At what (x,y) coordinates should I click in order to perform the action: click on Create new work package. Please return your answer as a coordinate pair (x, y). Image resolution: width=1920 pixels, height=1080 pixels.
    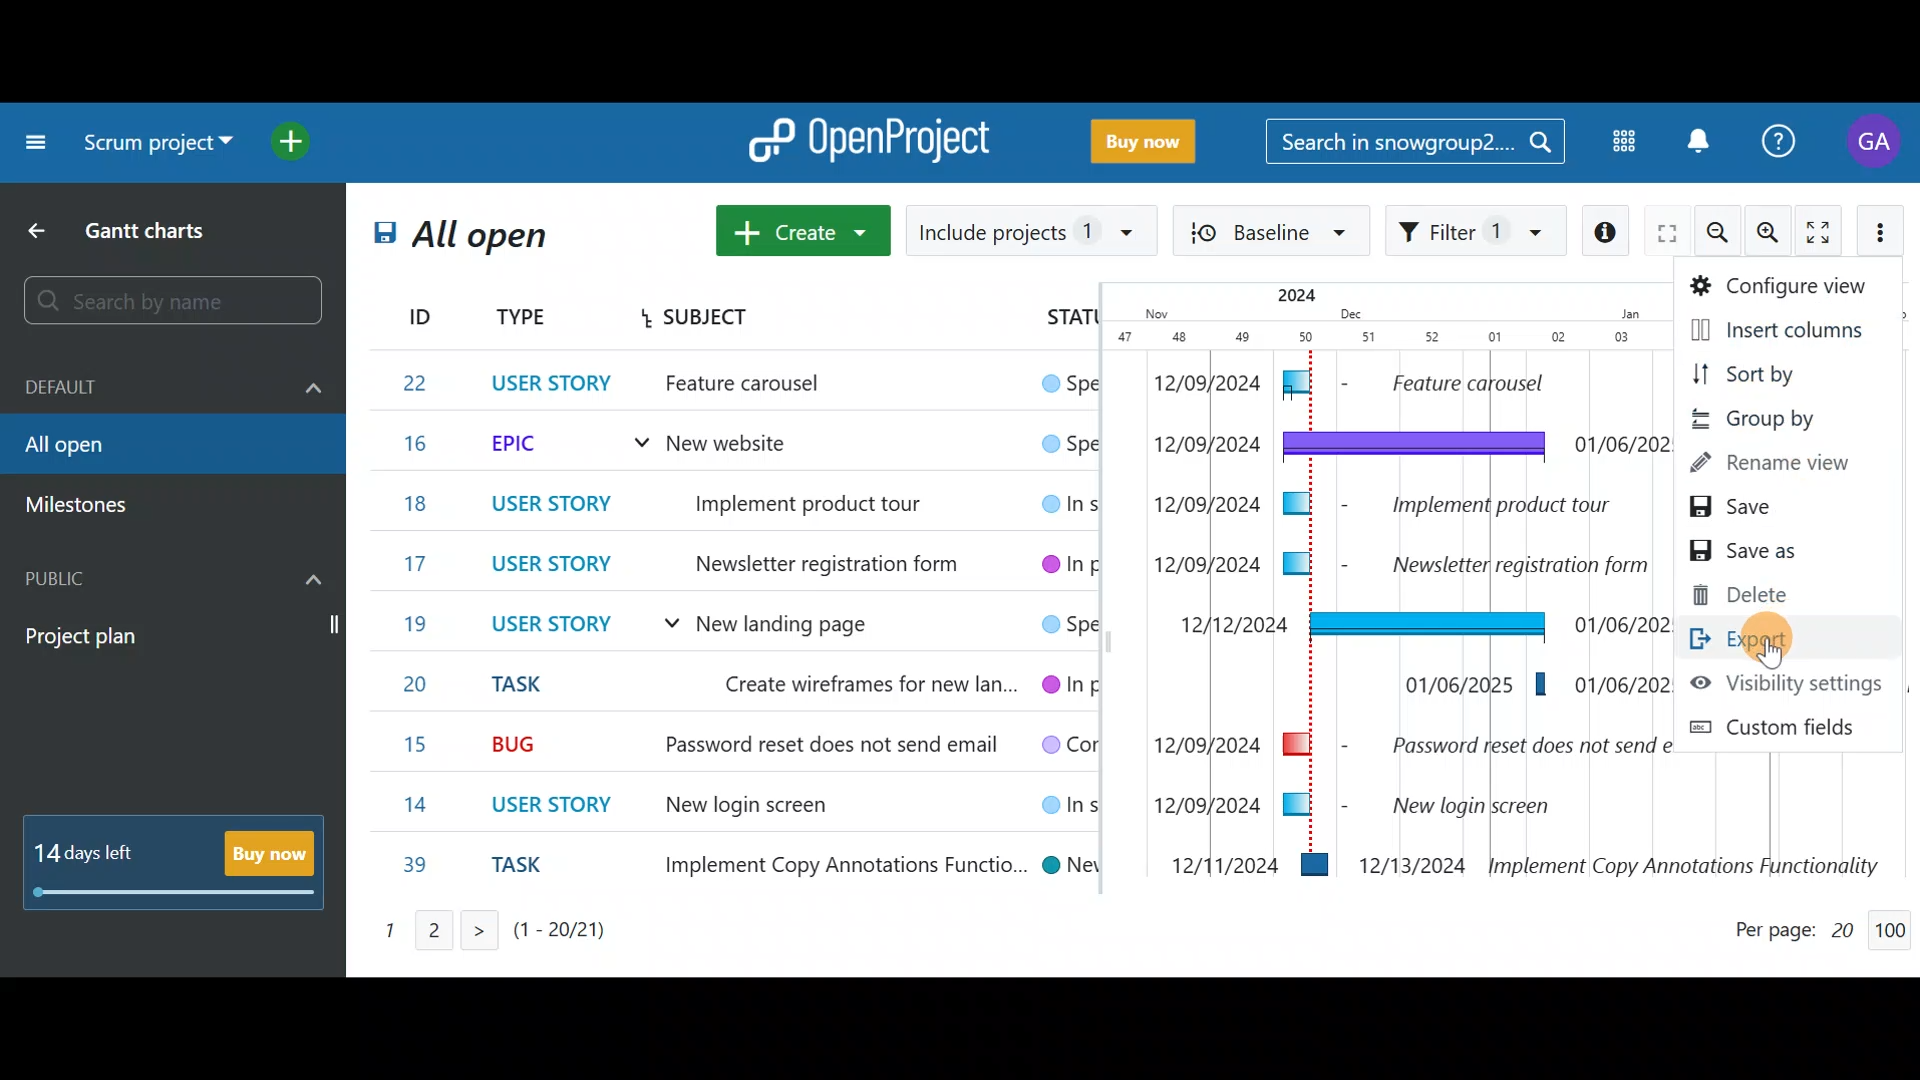
    Looking at the image, I should click on (804, 228).